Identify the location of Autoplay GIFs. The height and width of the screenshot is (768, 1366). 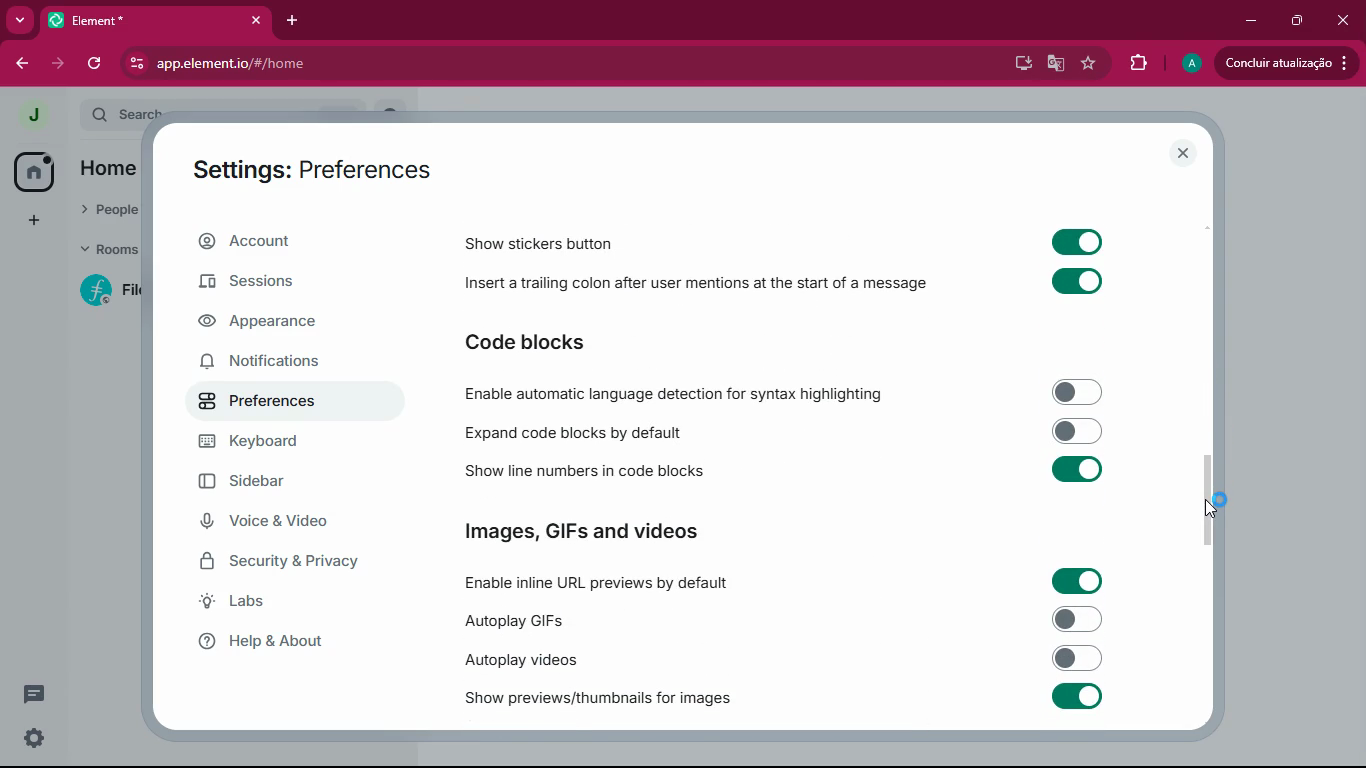
(523, 619).